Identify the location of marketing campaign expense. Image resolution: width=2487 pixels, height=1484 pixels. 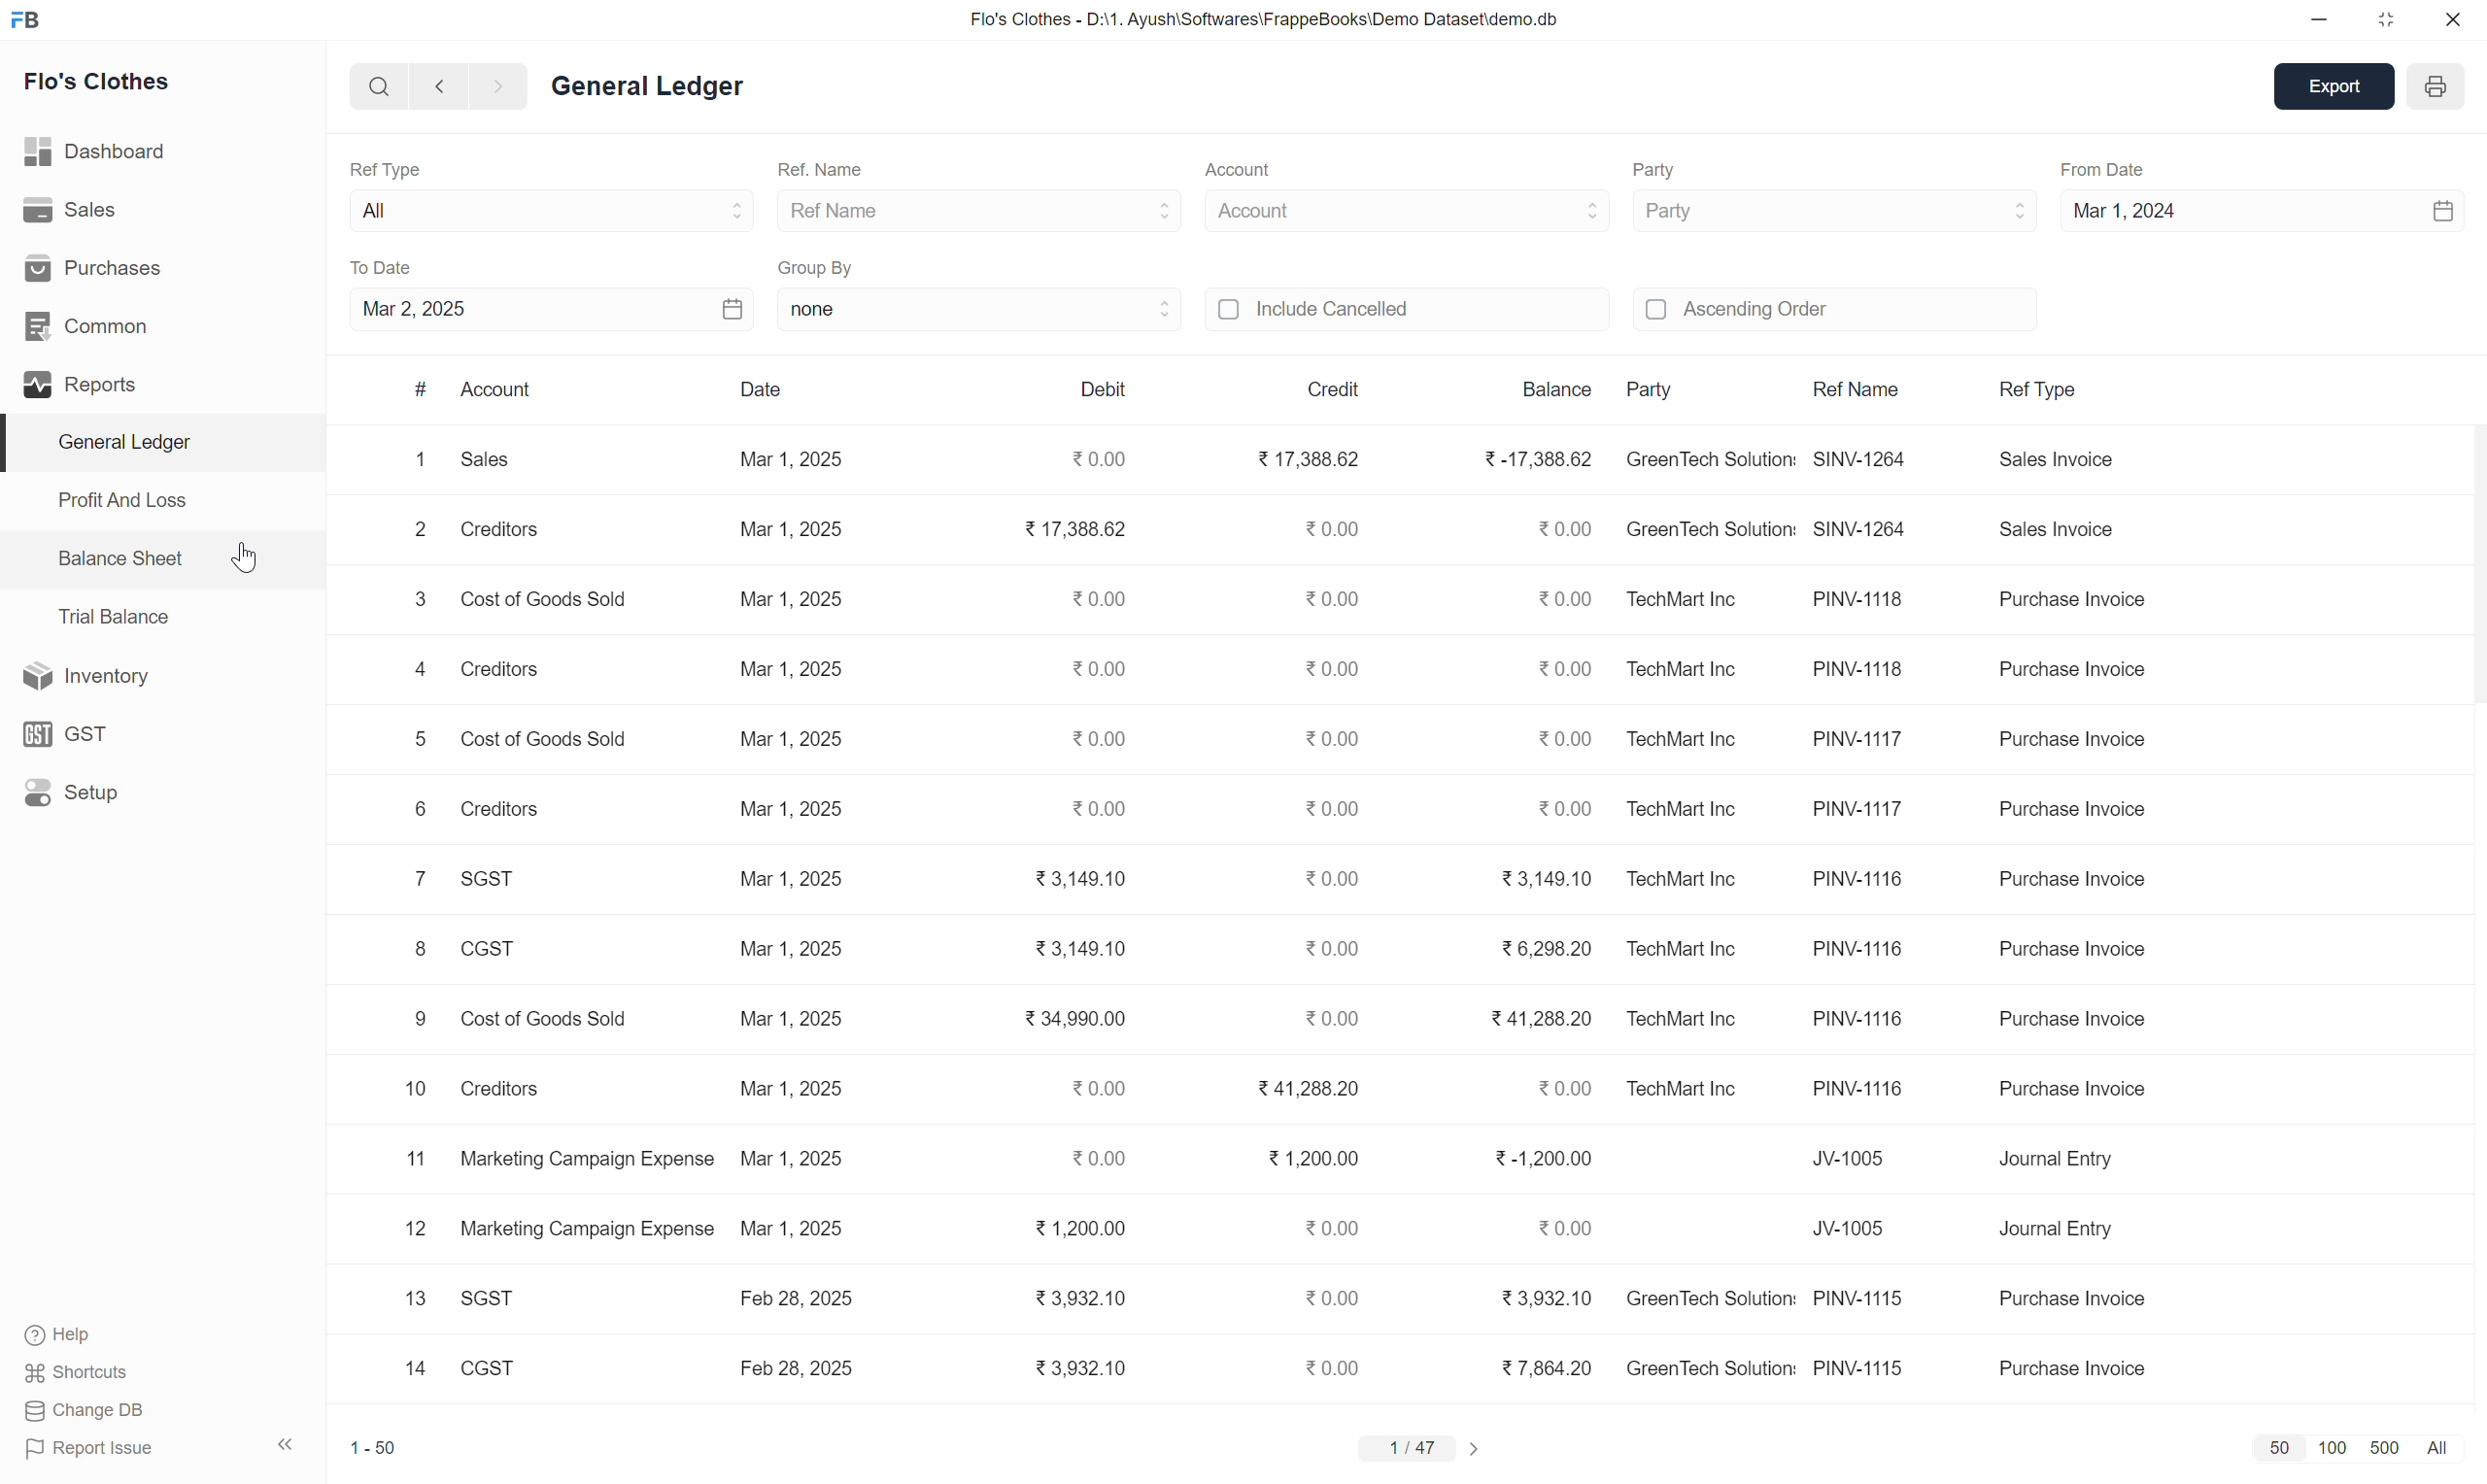
(585, 1161).